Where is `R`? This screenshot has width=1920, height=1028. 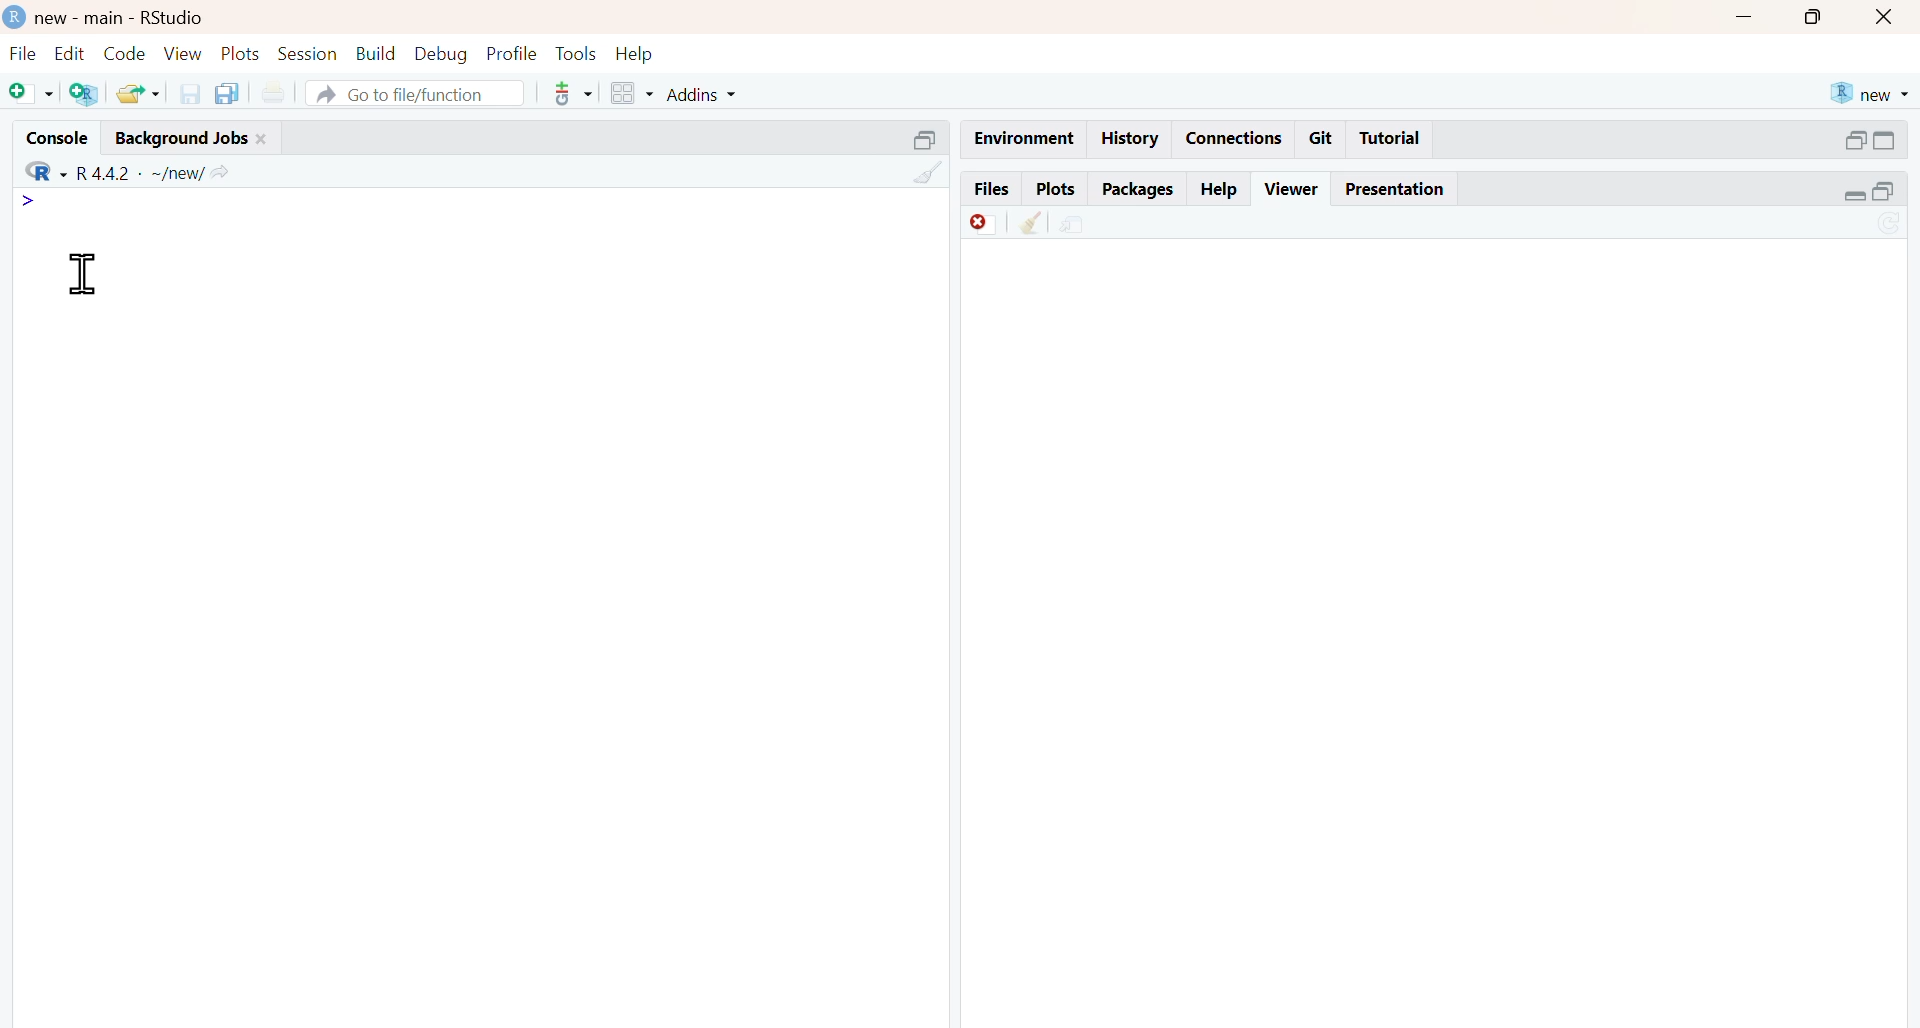 R is located at coordinates (46, 171).